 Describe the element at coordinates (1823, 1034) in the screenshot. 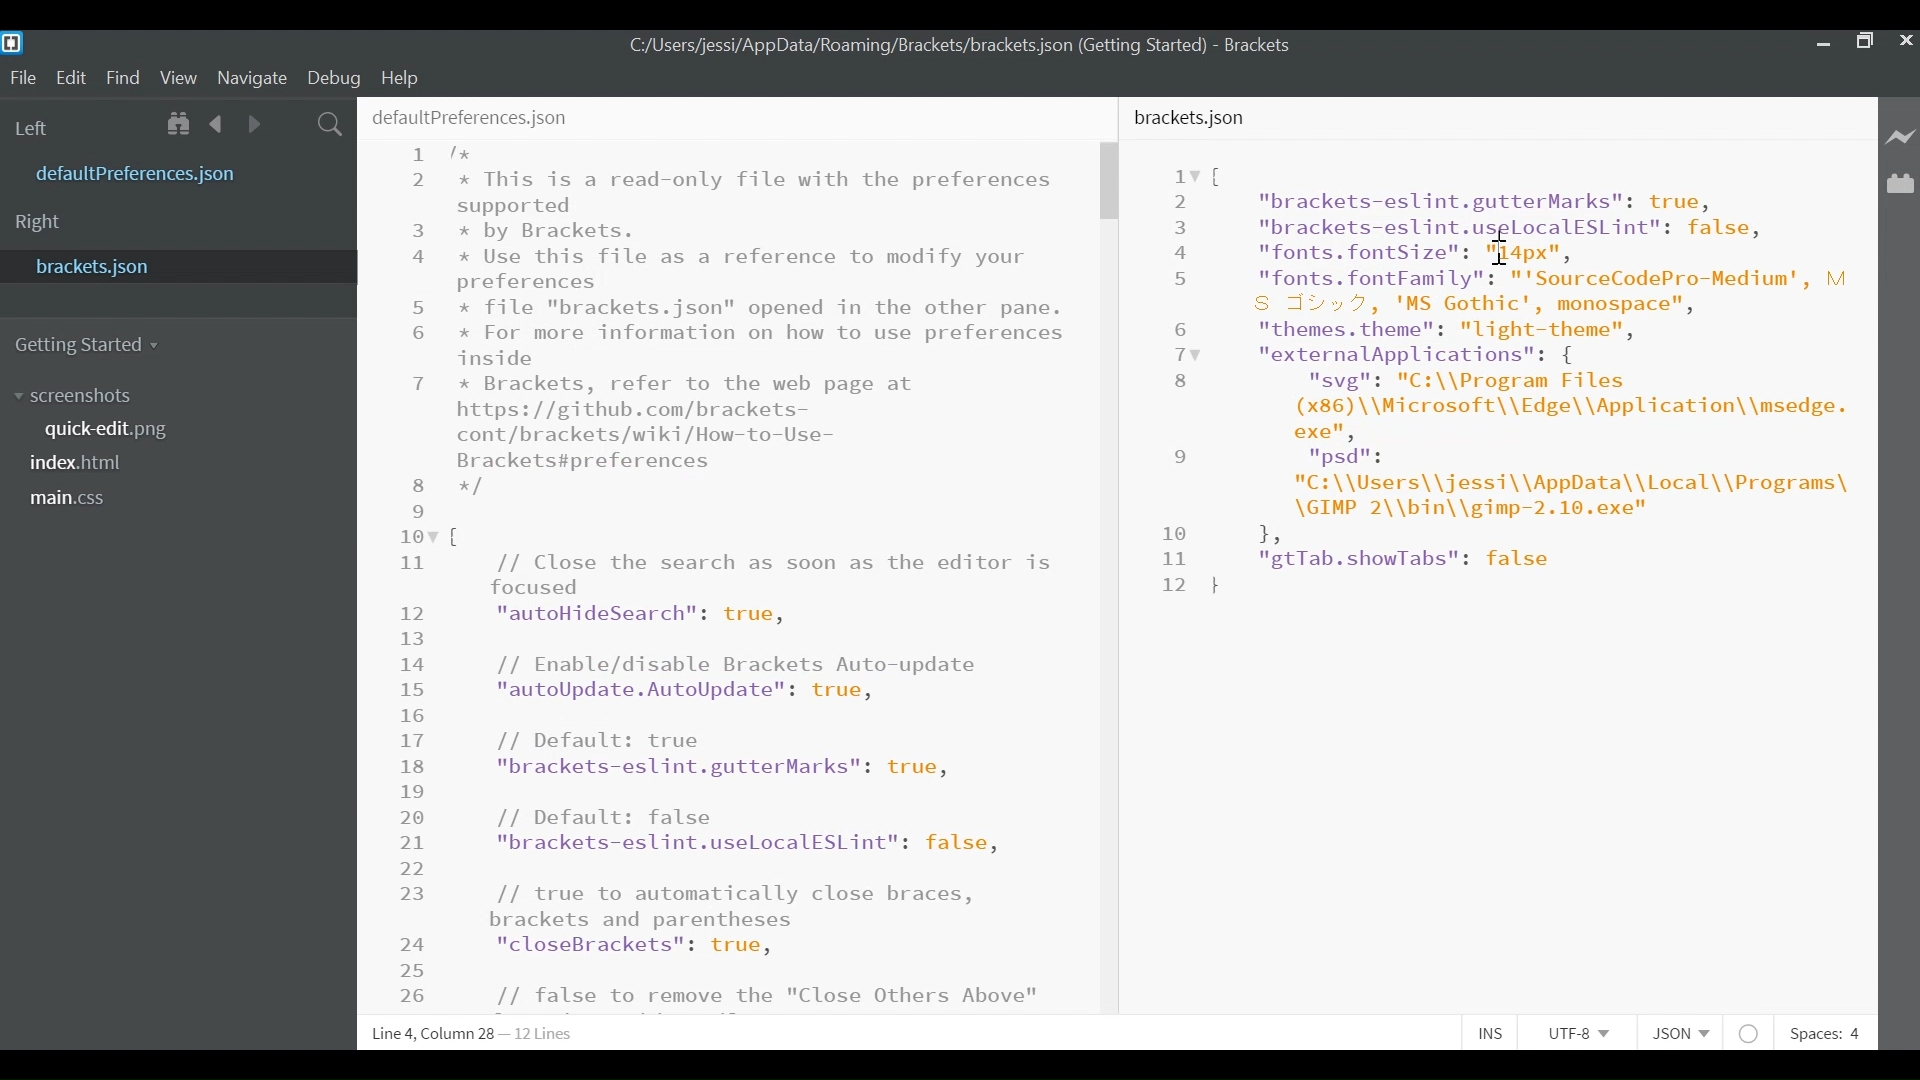

I see `Spaces` at that location.